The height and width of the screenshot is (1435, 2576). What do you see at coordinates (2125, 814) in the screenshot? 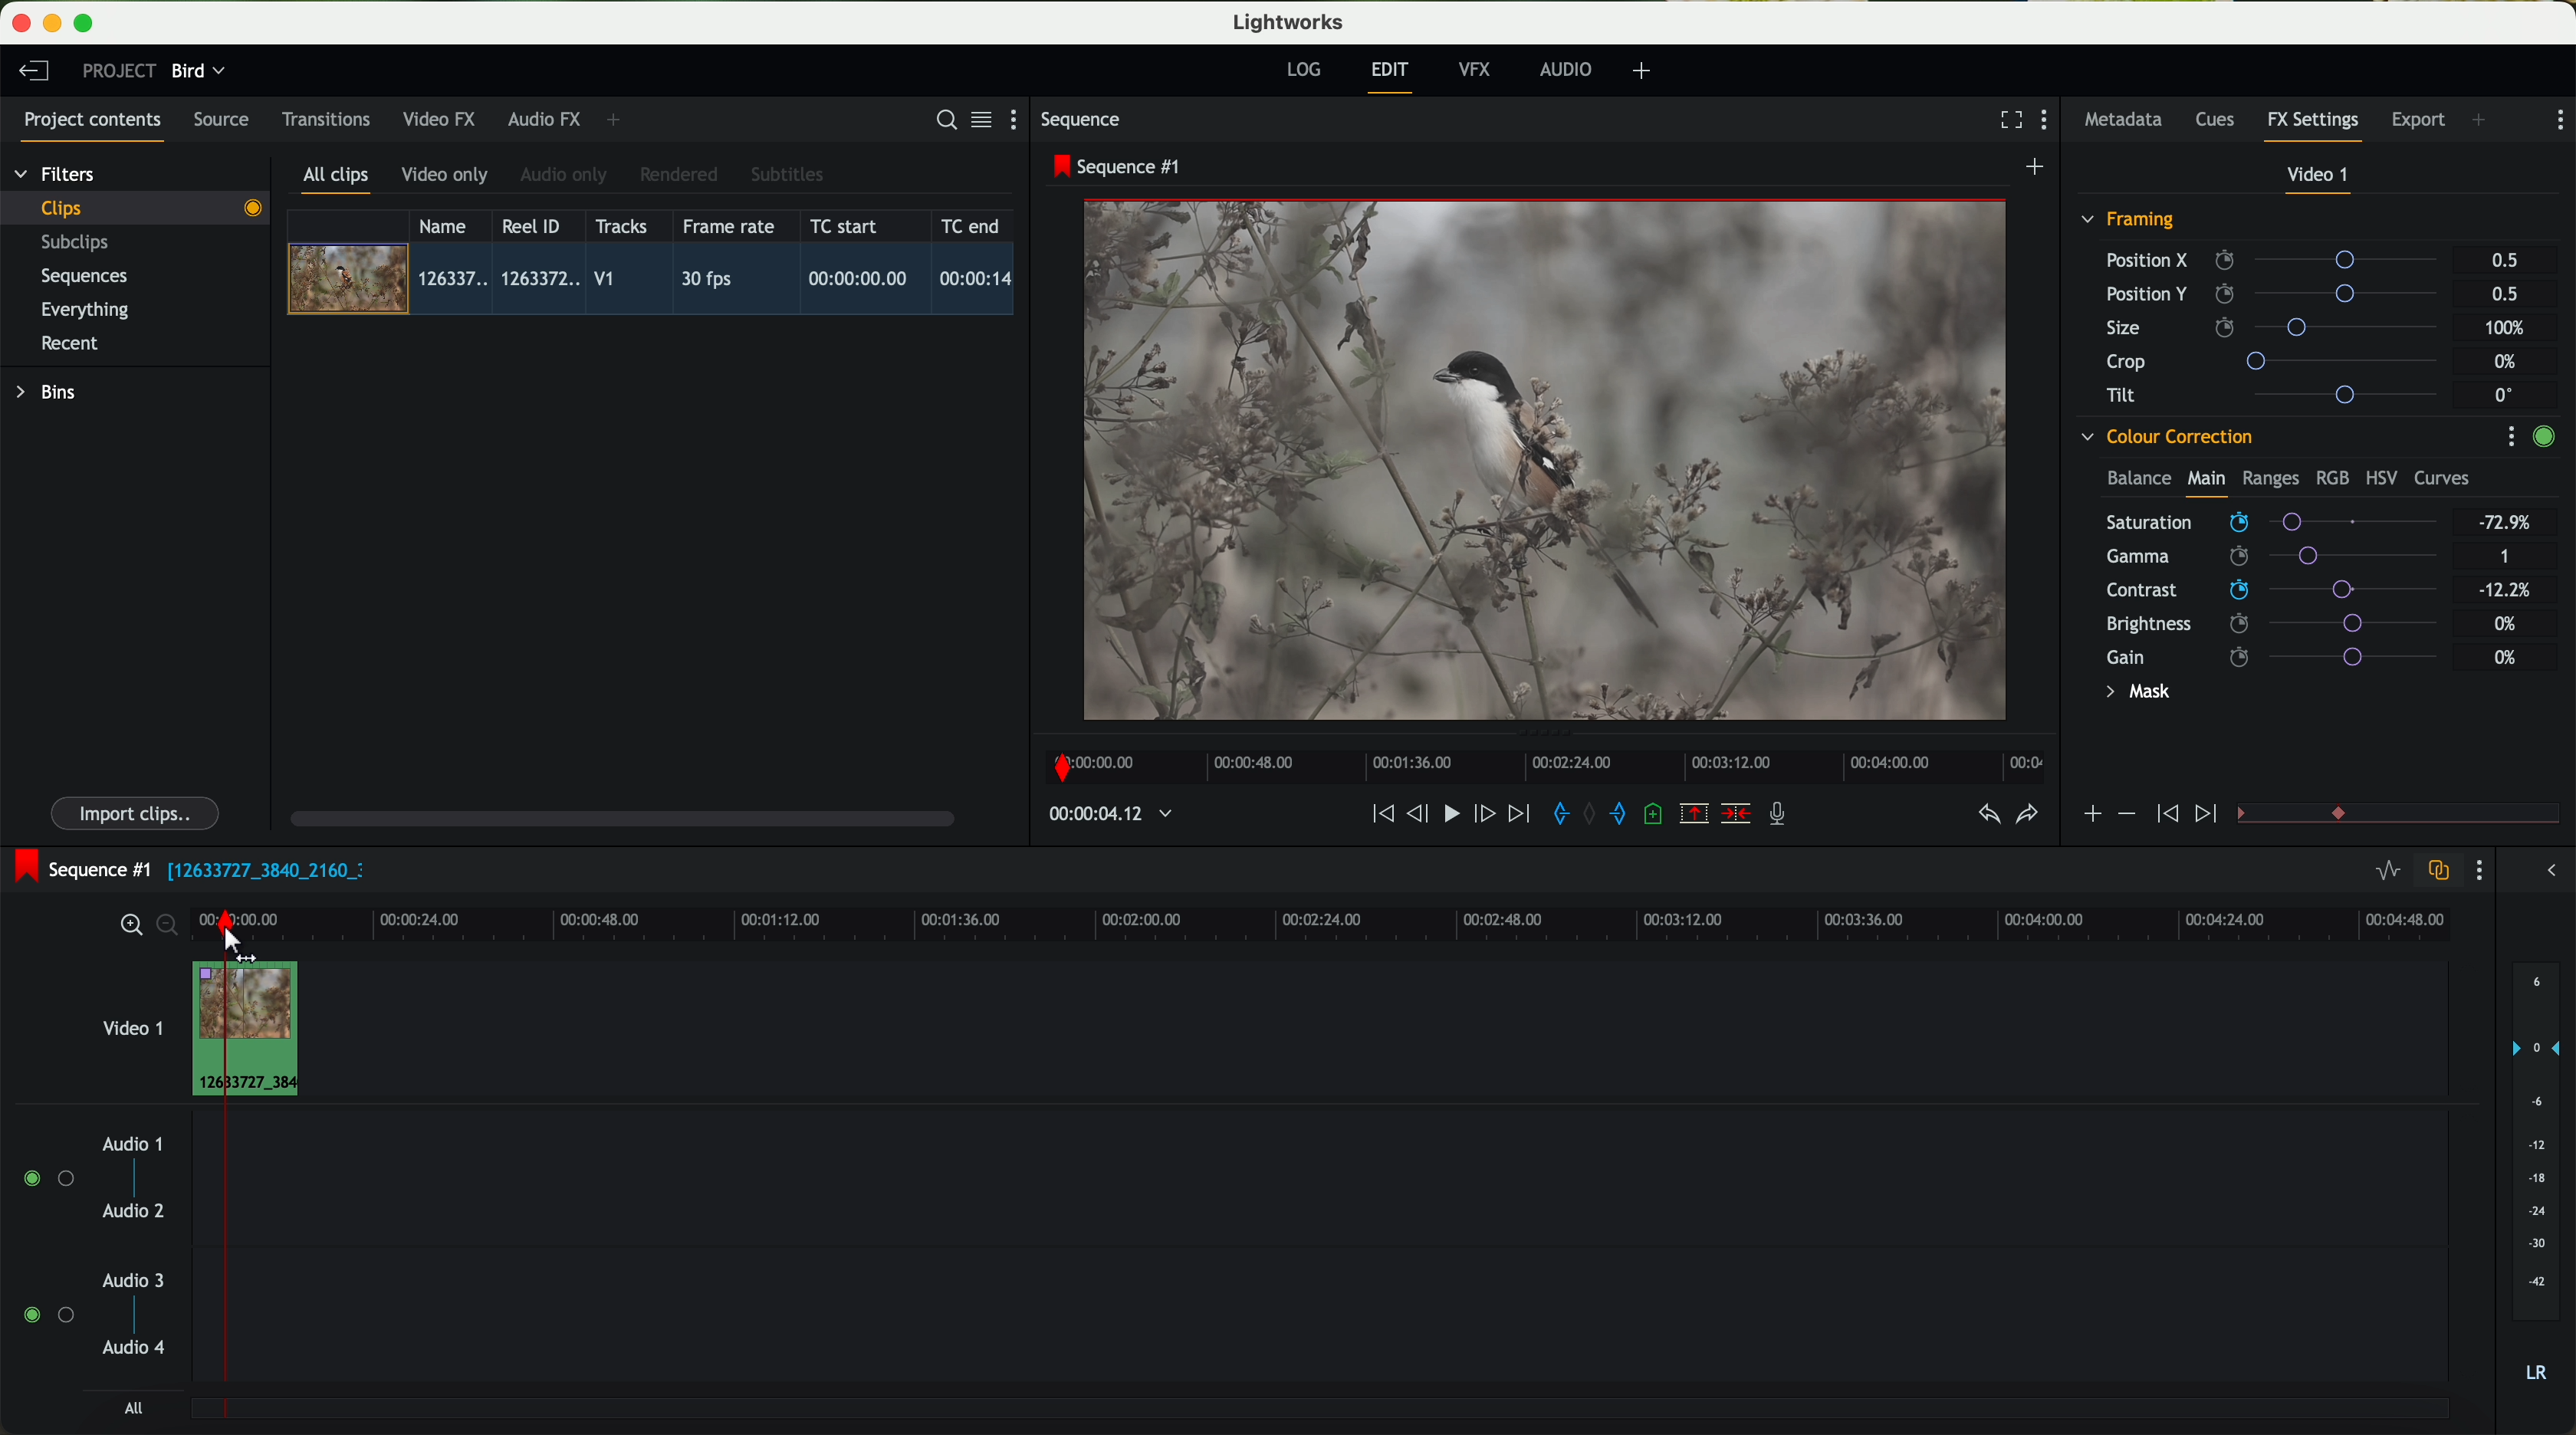
I see `icon` at bounding box center [2125, 814].